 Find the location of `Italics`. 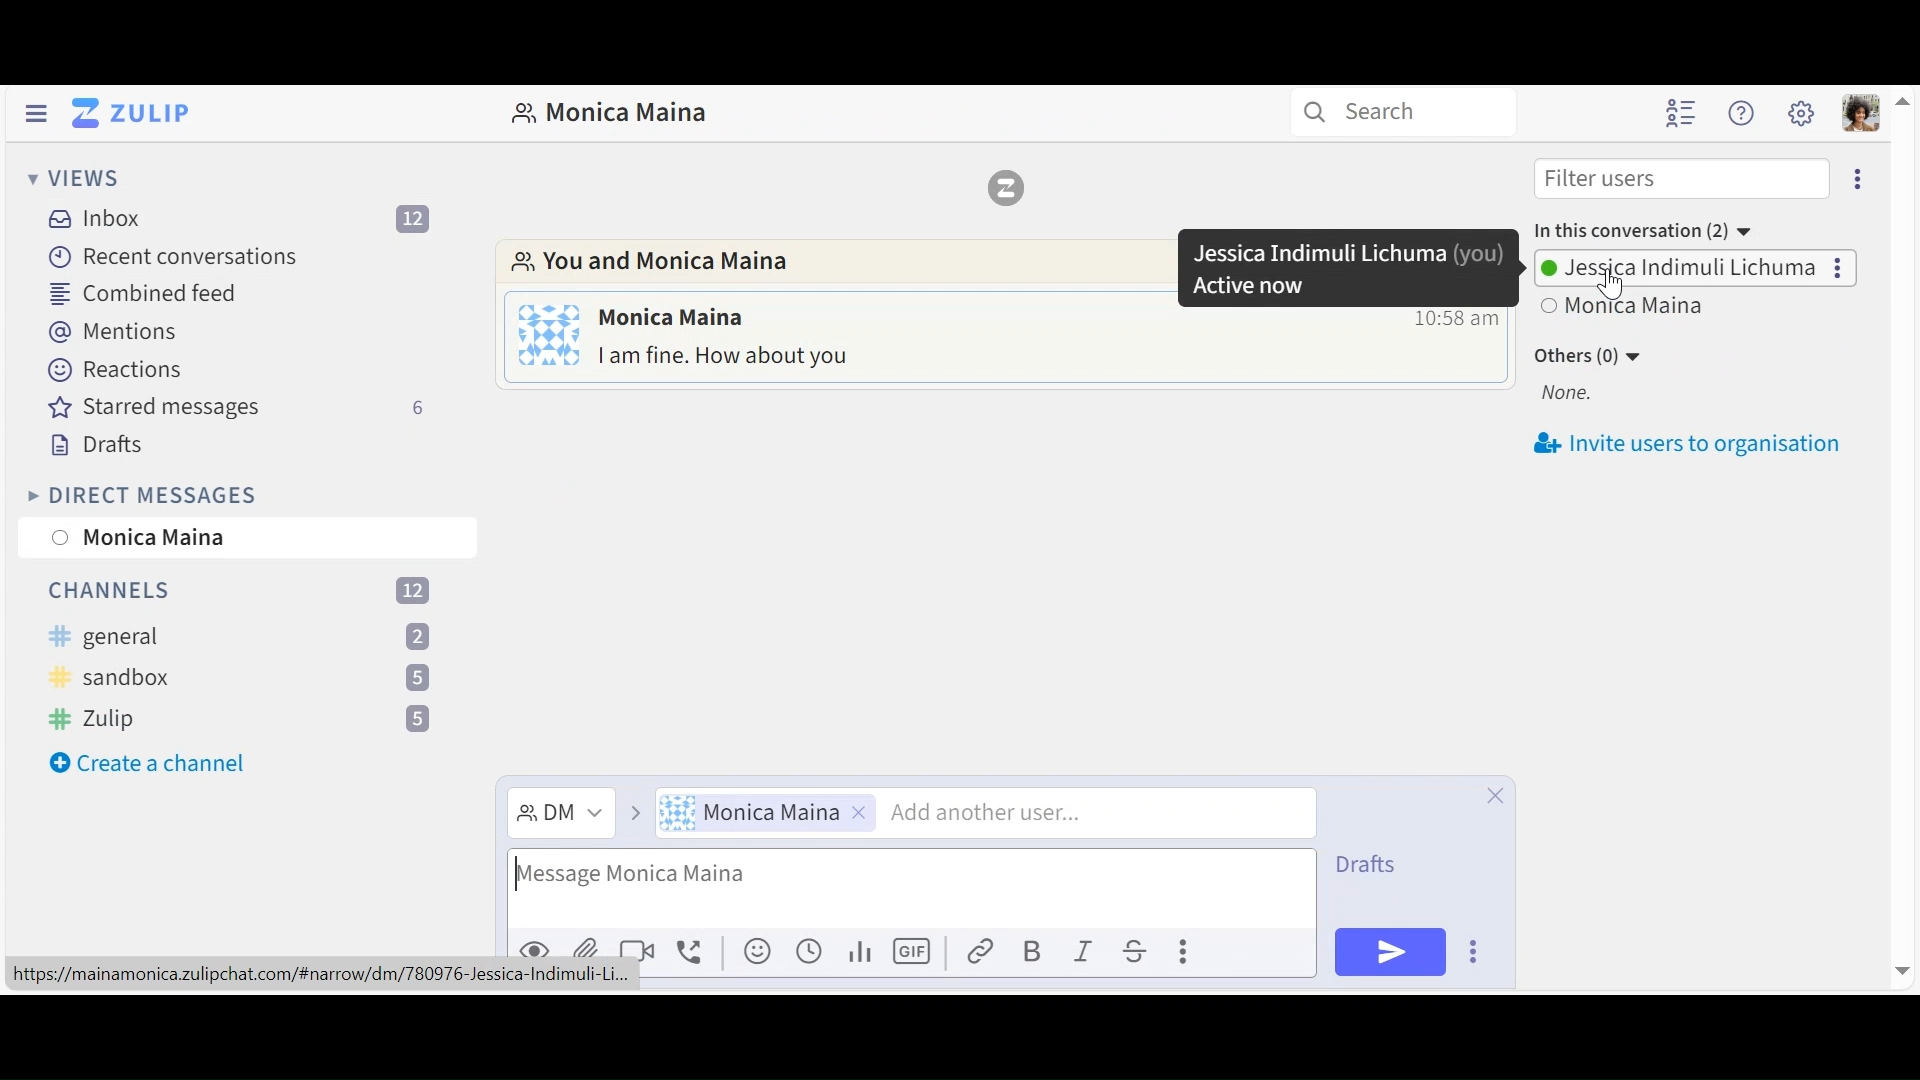

Italics is located at coordinates (1088, 951).